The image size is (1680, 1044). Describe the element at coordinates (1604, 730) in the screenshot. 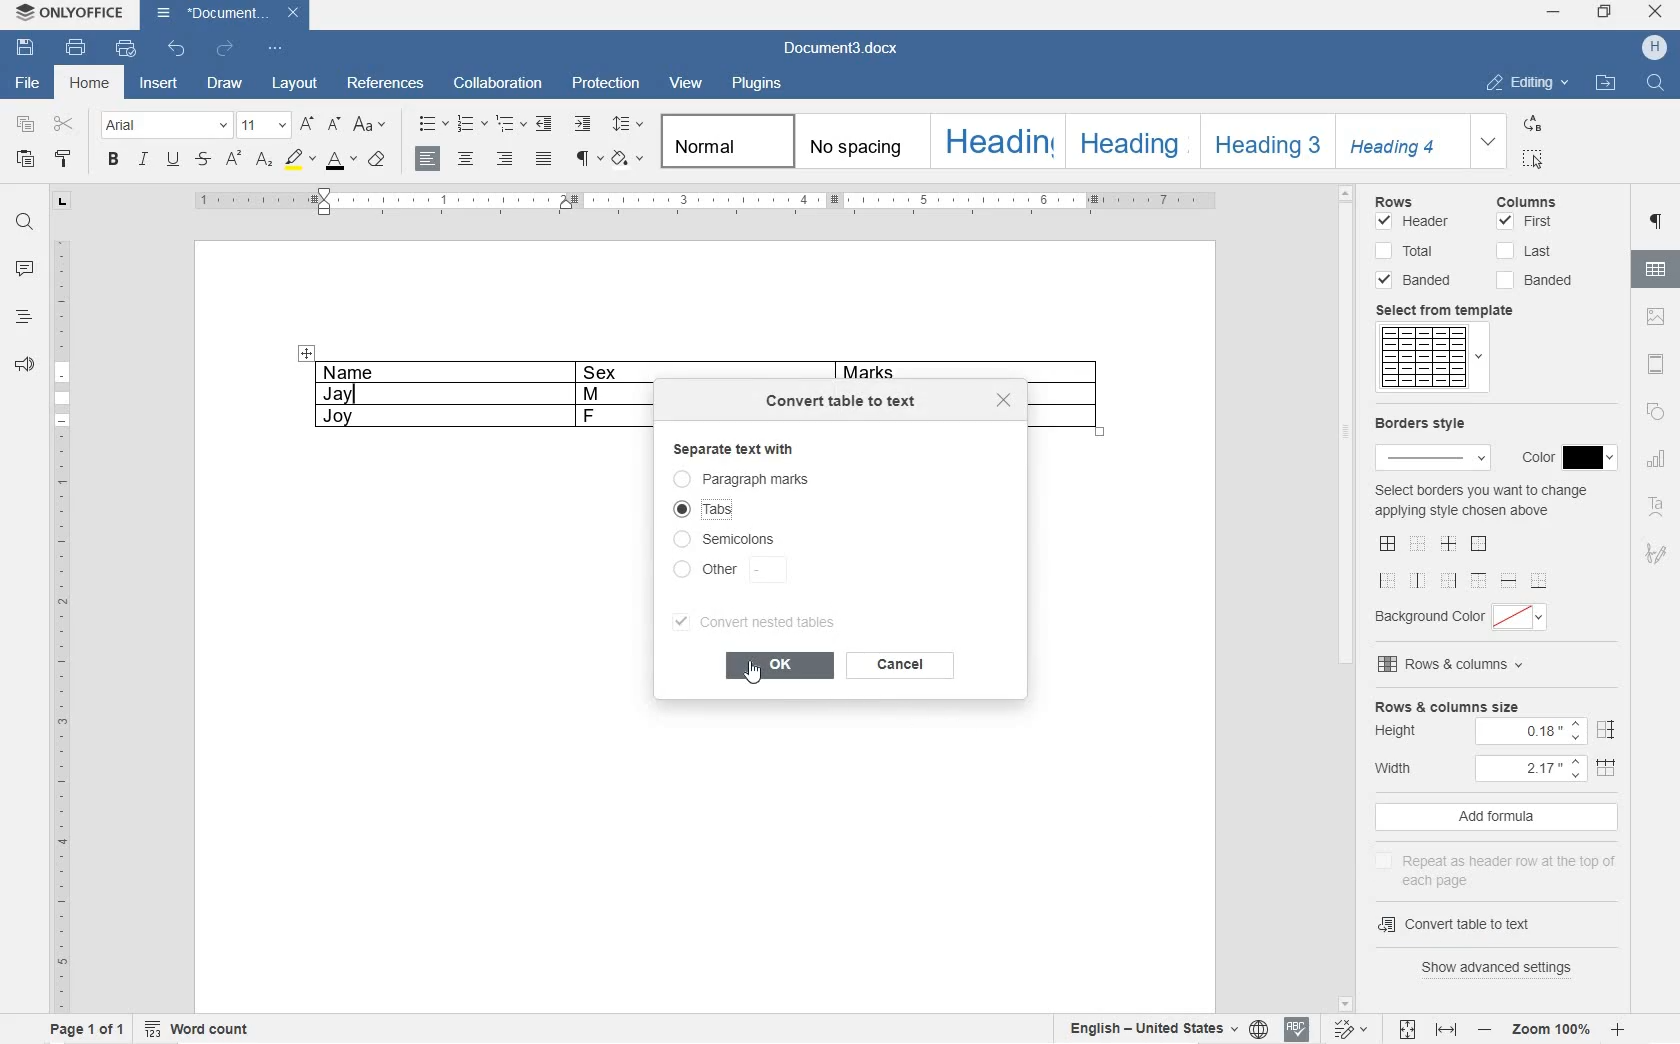

I see `distribute rows` at that location.